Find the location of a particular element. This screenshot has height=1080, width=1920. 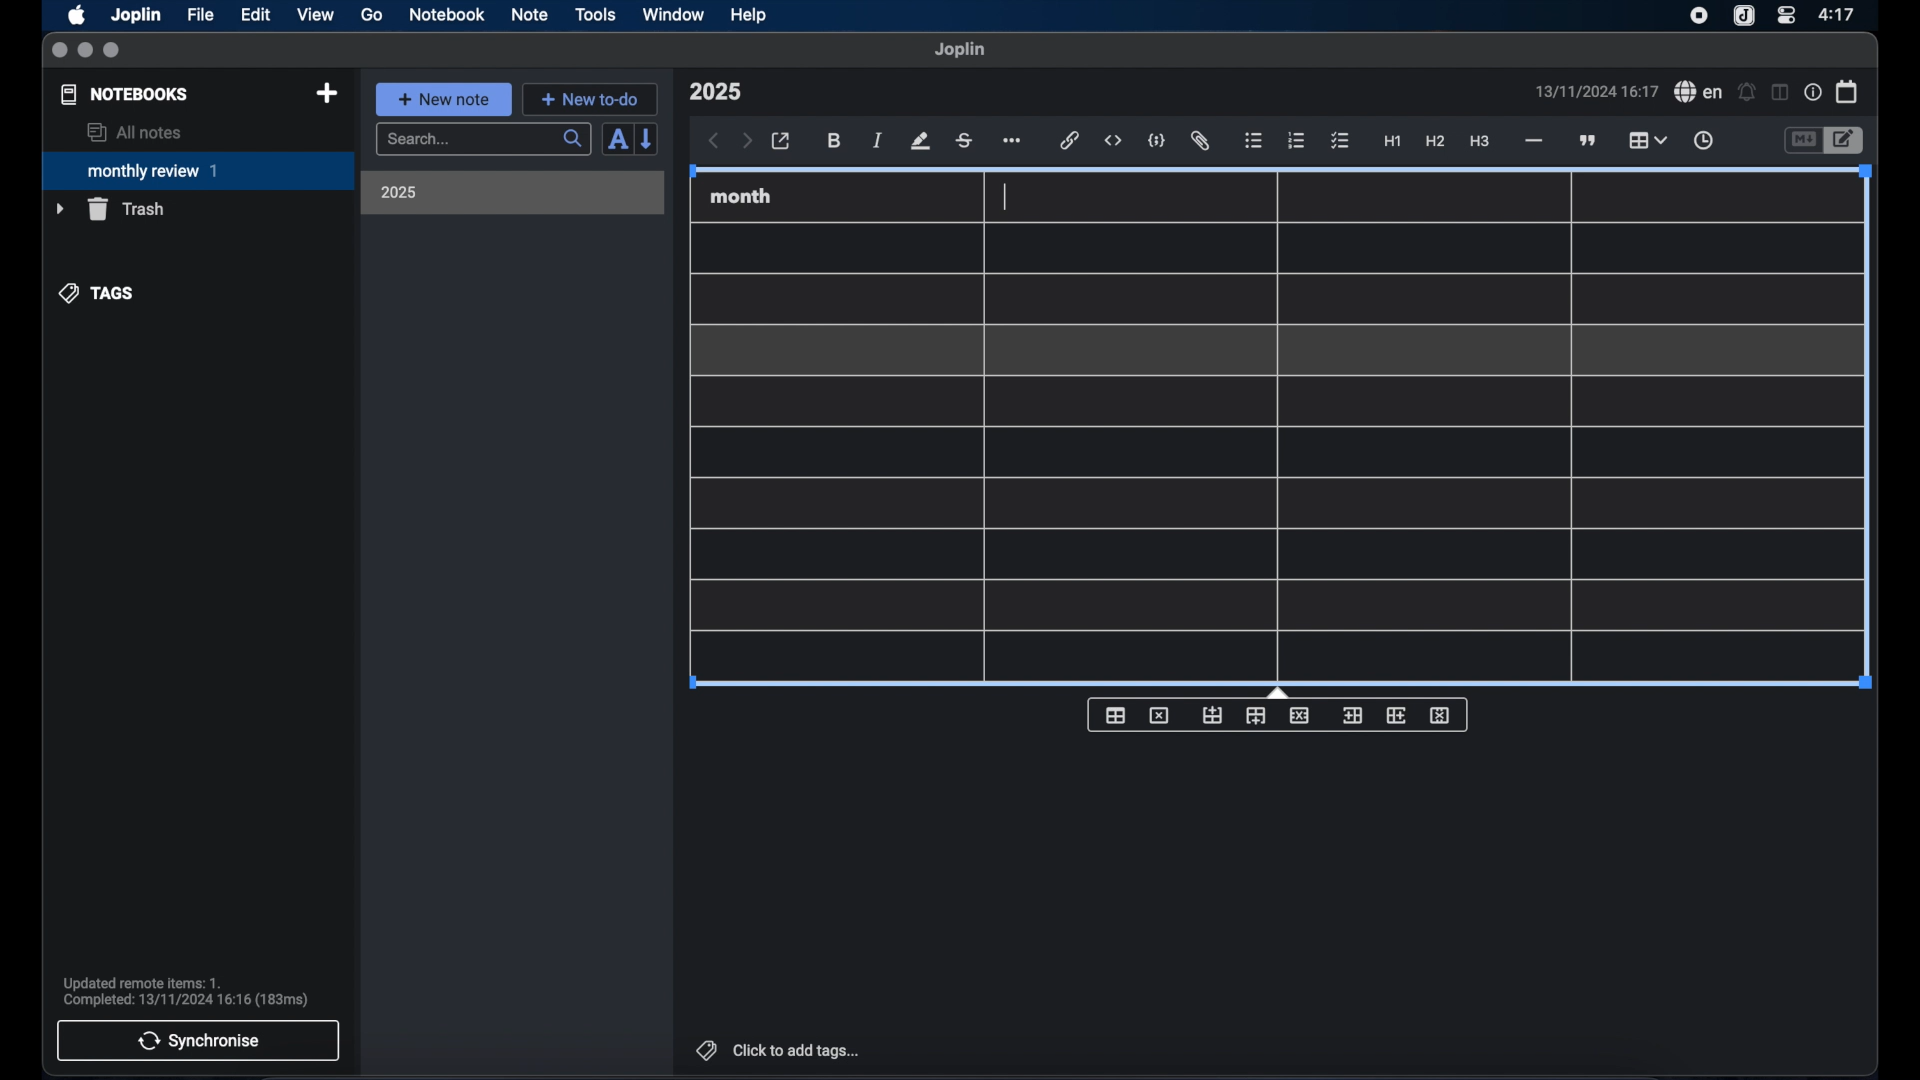

strikethrough is located at coordinates (963, 141).